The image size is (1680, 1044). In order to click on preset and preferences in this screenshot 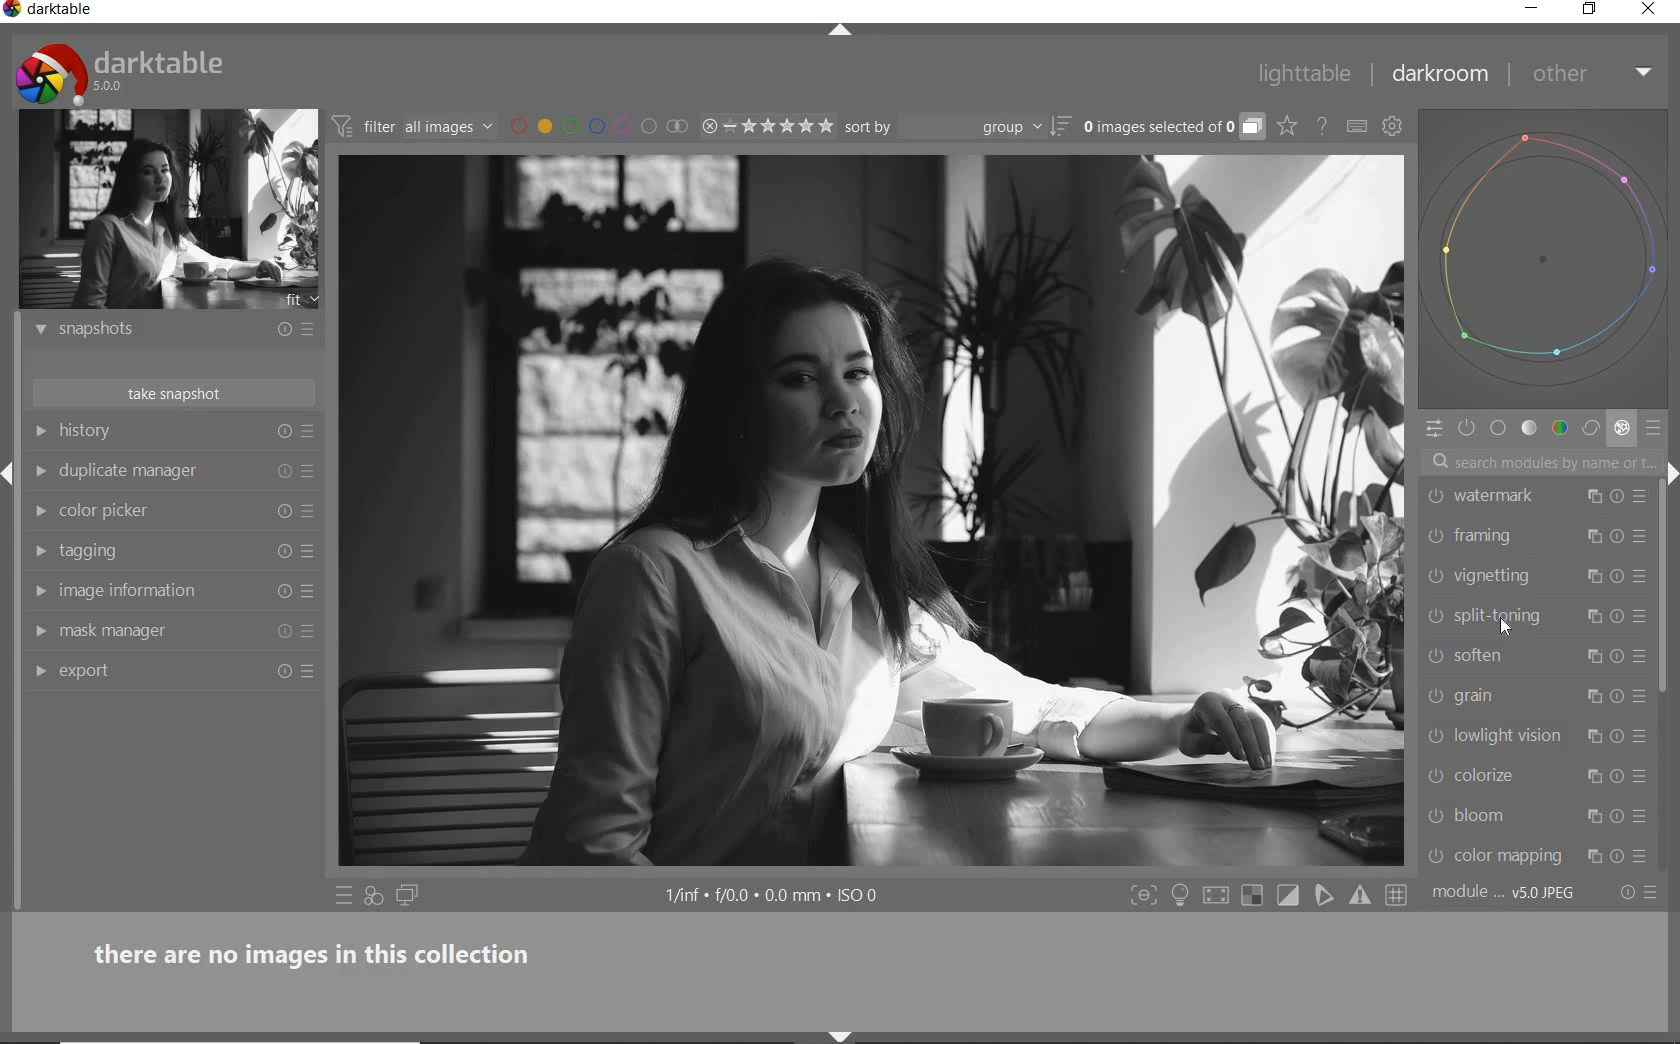, I will do `click(1643, 776)`.